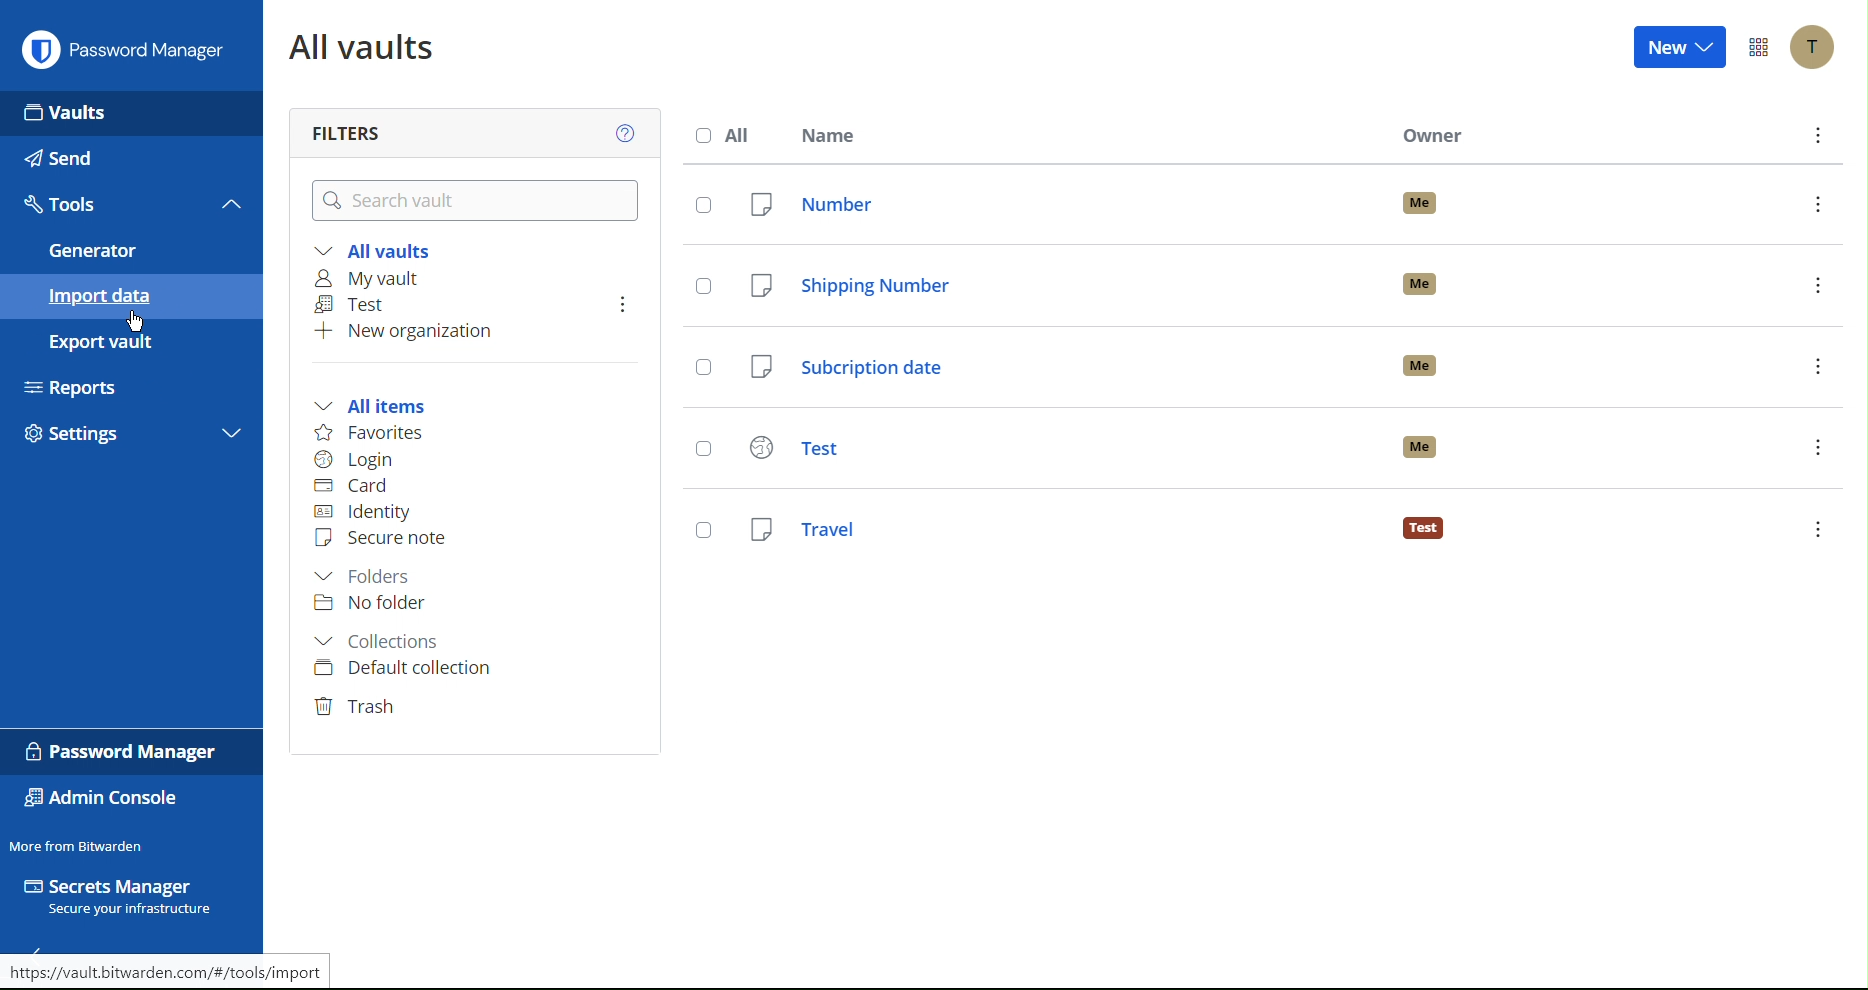  I want to click on Login, so click(358, 460).